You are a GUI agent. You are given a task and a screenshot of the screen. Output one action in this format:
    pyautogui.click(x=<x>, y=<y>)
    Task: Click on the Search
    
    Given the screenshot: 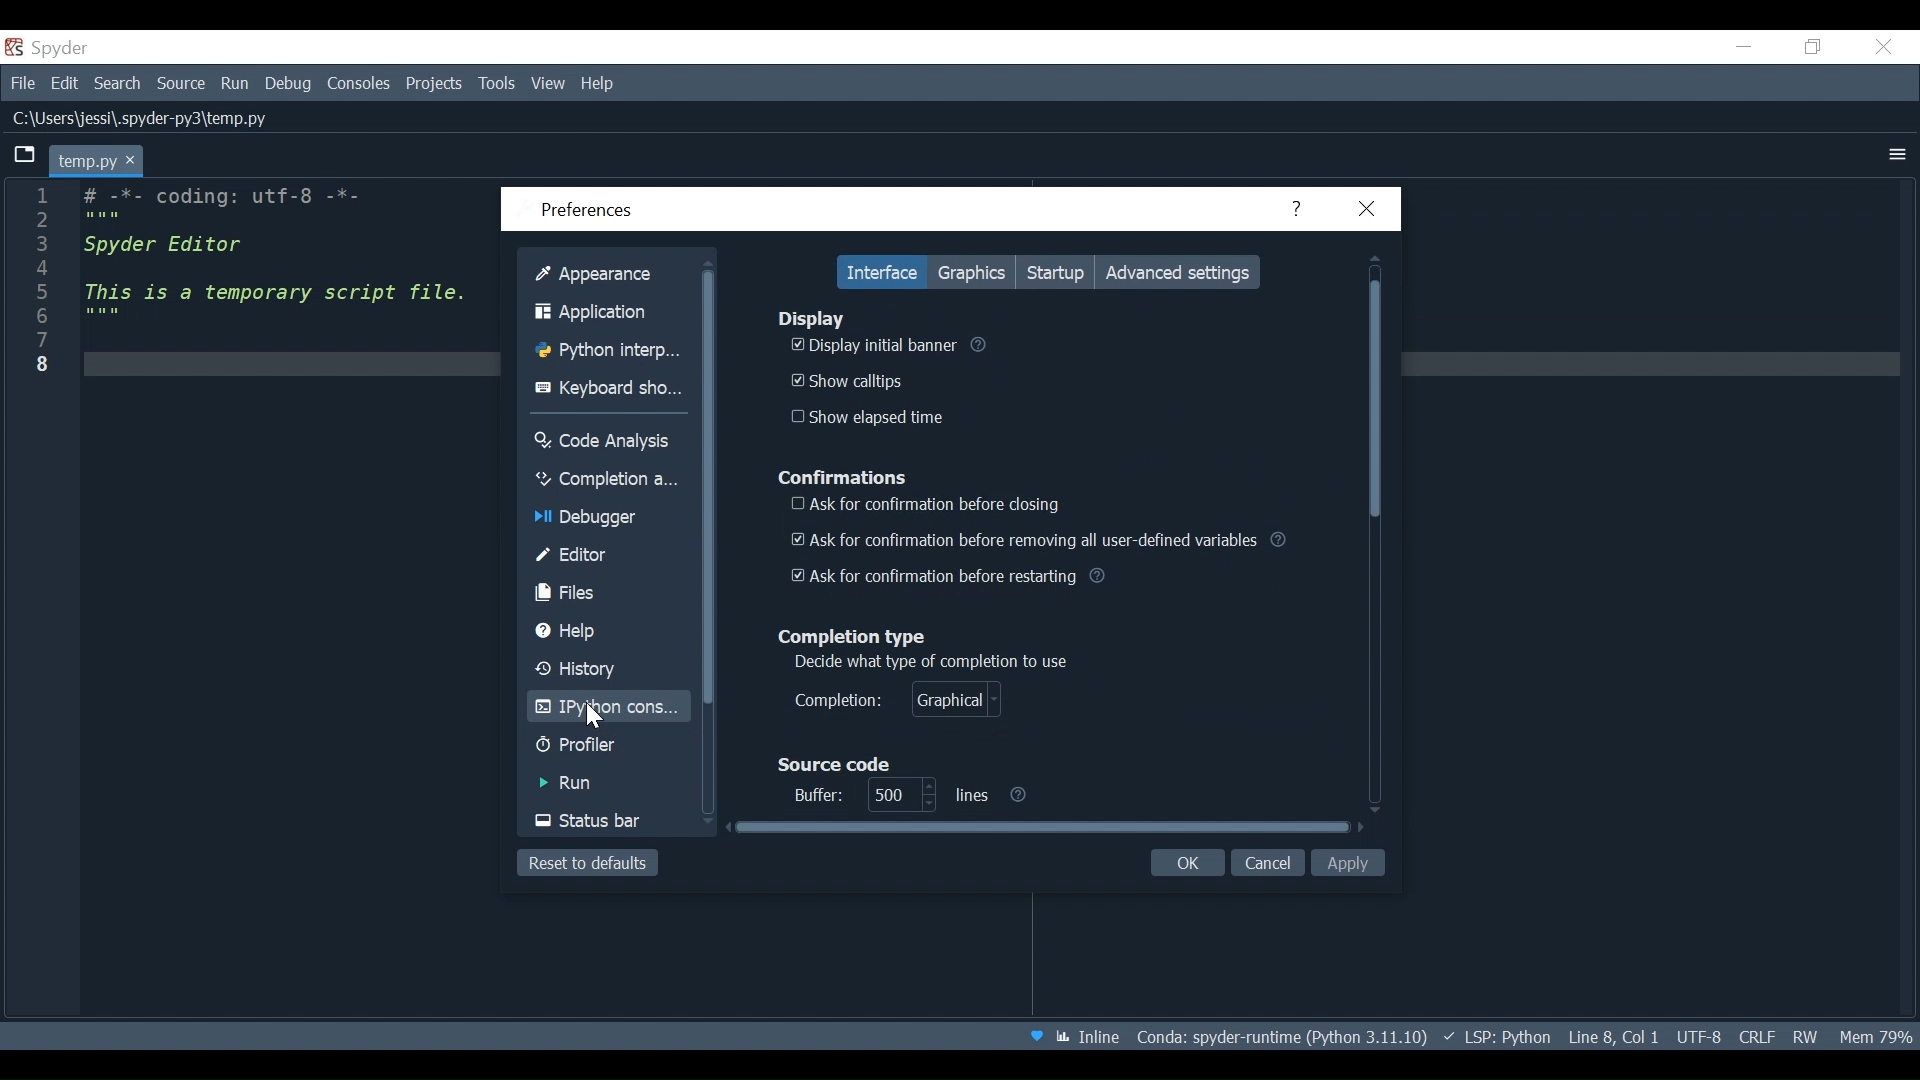 What is the action you would take?
    pyautogui.click(x=118, y=84)
    